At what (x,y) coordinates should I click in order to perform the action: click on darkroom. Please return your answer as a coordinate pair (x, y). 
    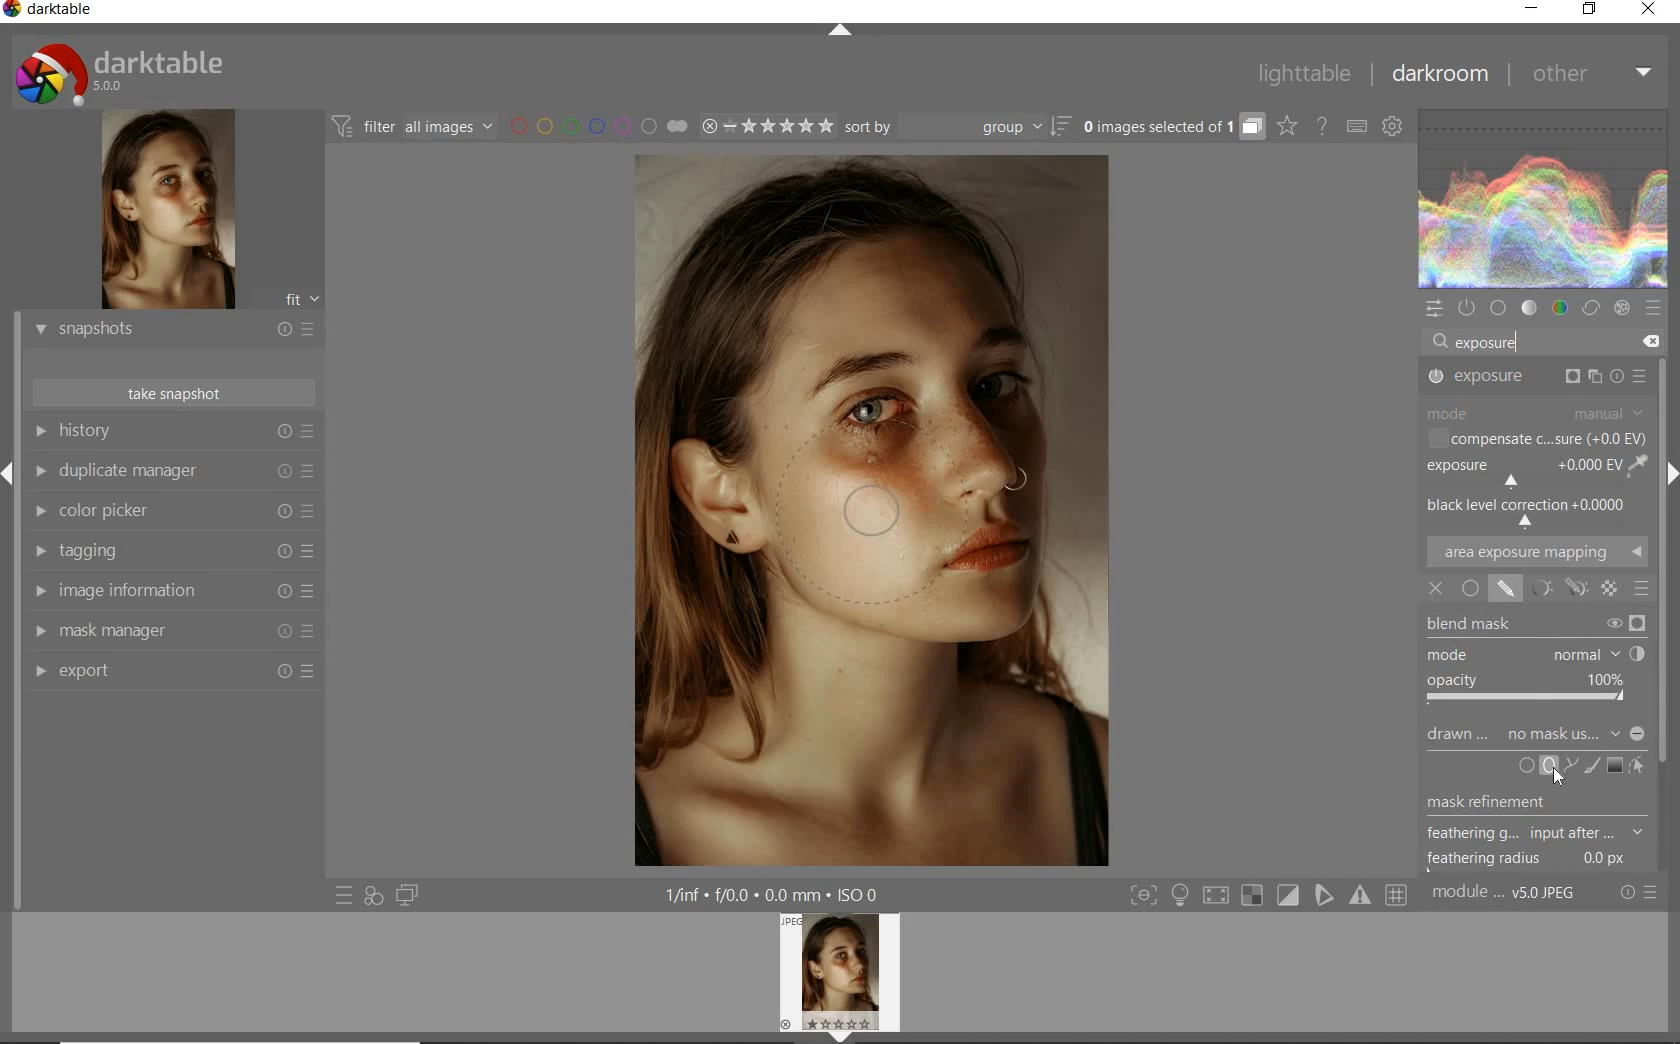
    Looking at the image, I should click on (1437, 75).